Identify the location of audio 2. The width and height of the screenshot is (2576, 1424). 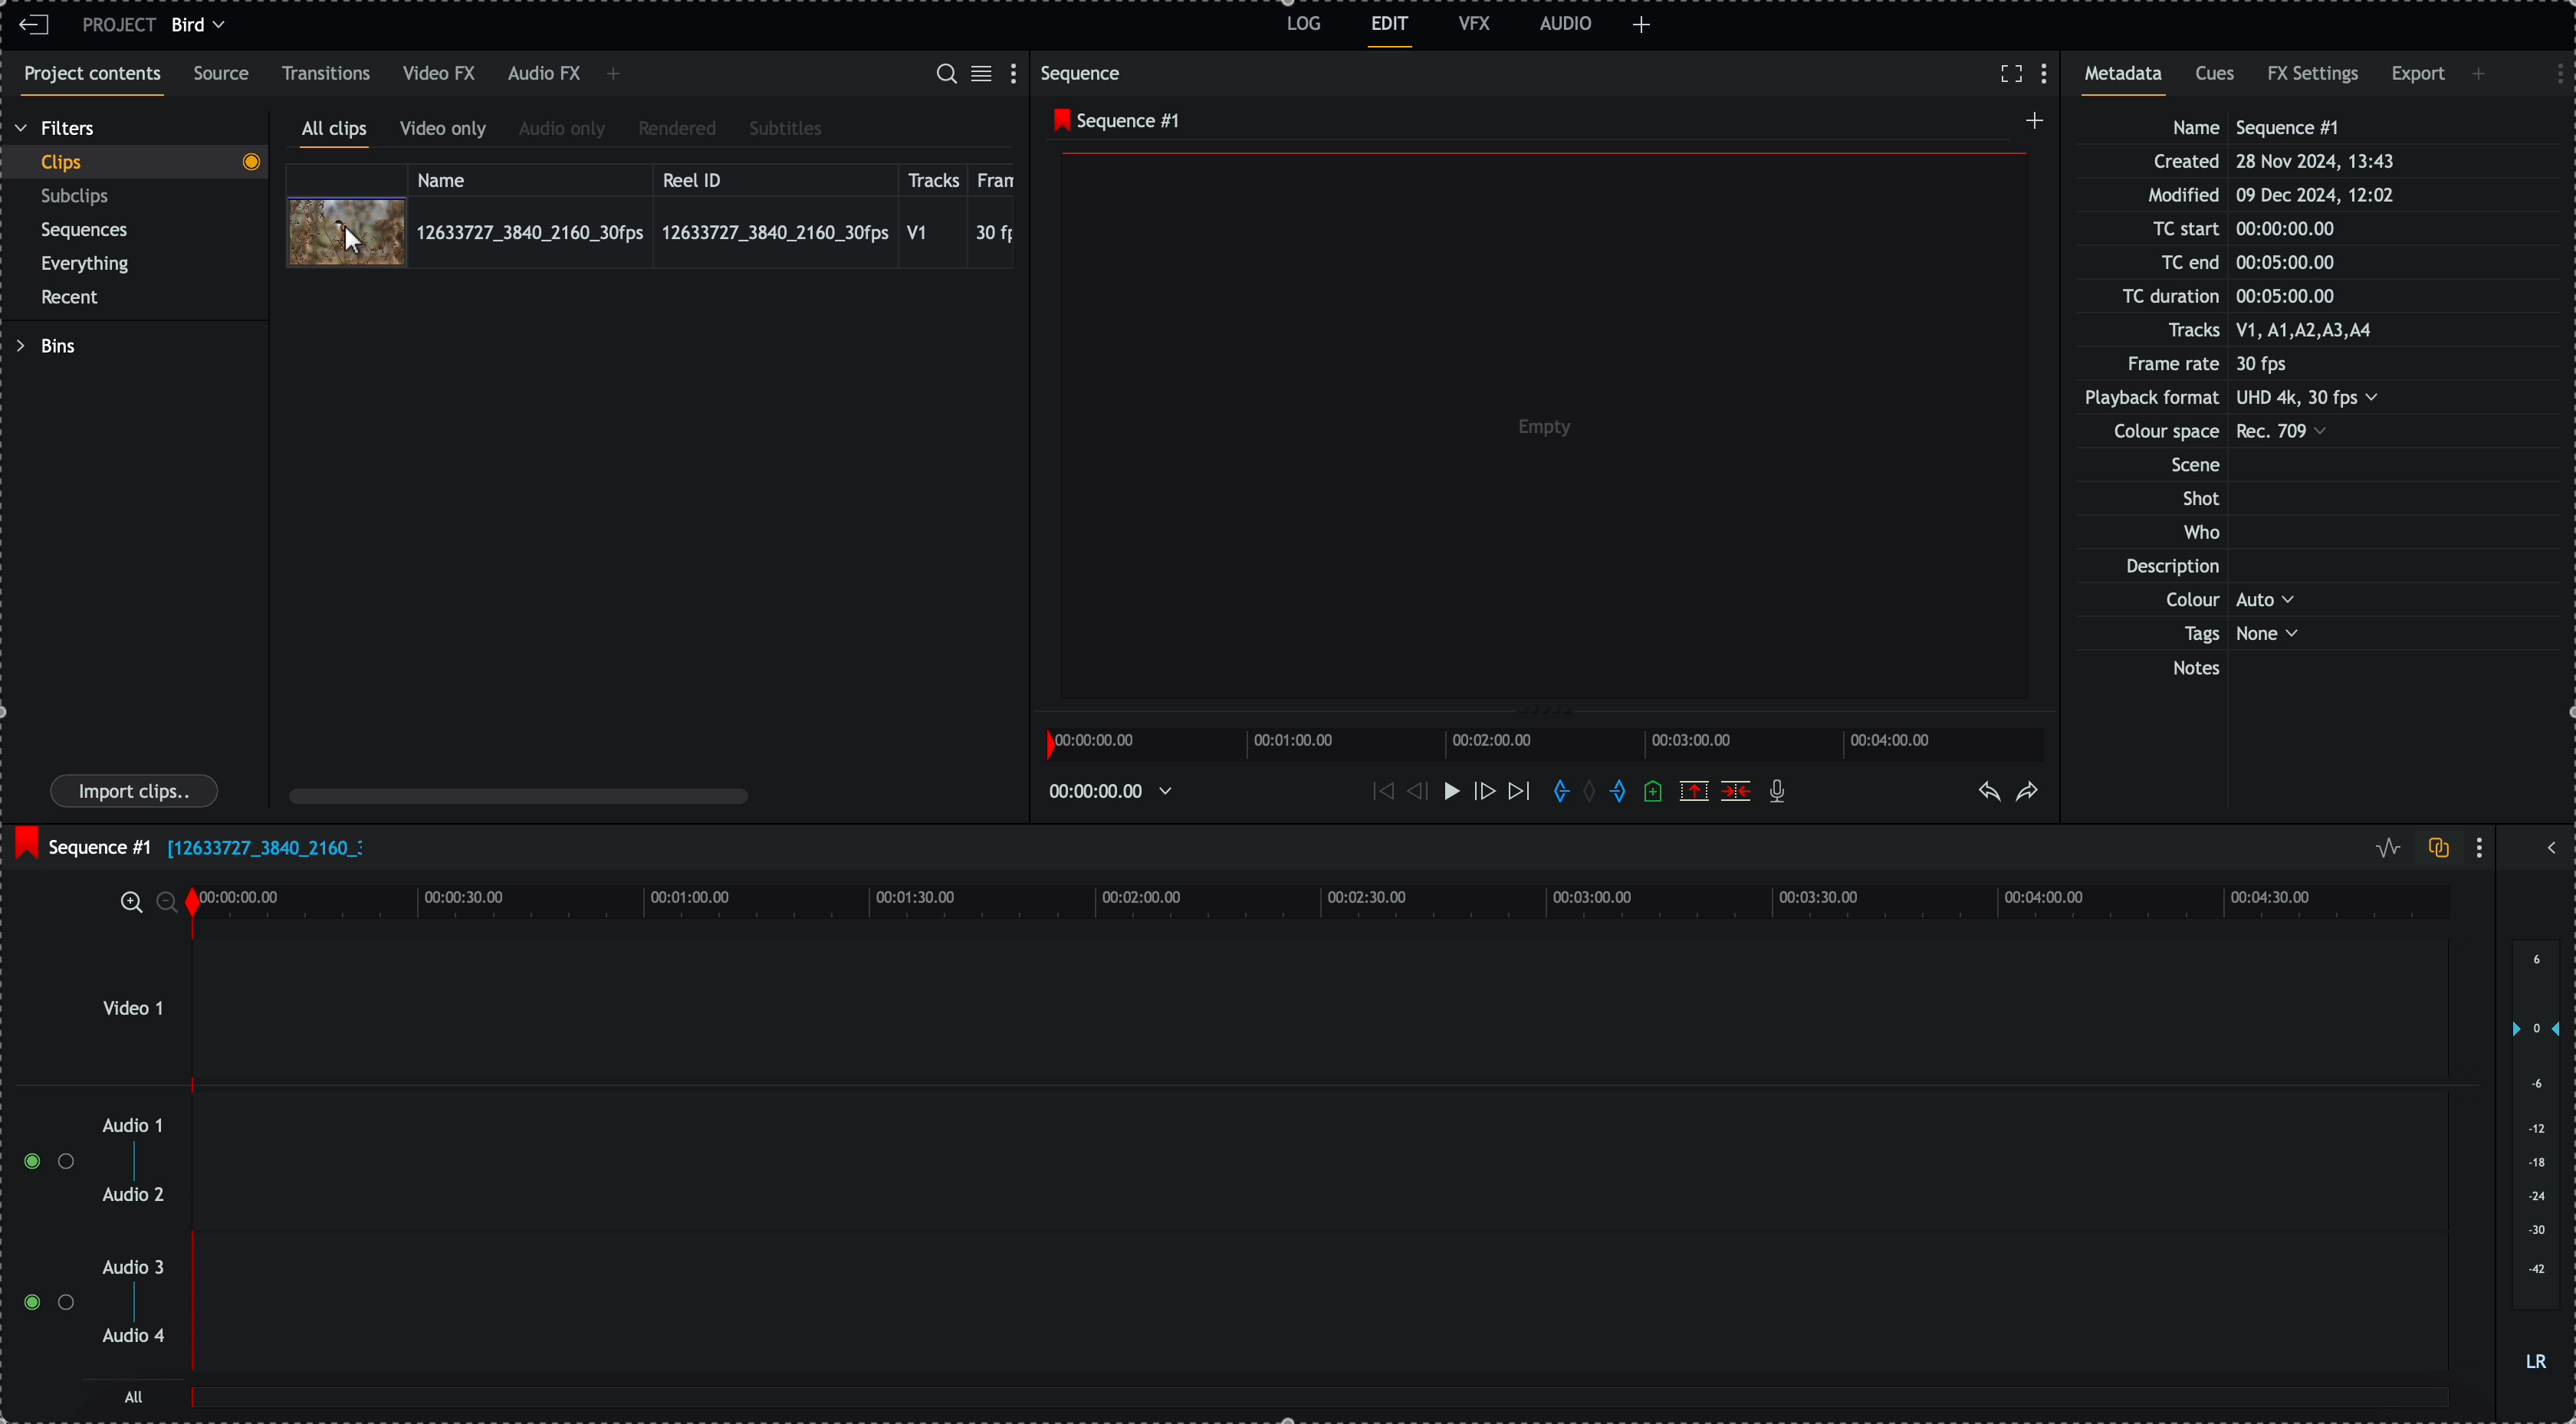
(130, 1196).